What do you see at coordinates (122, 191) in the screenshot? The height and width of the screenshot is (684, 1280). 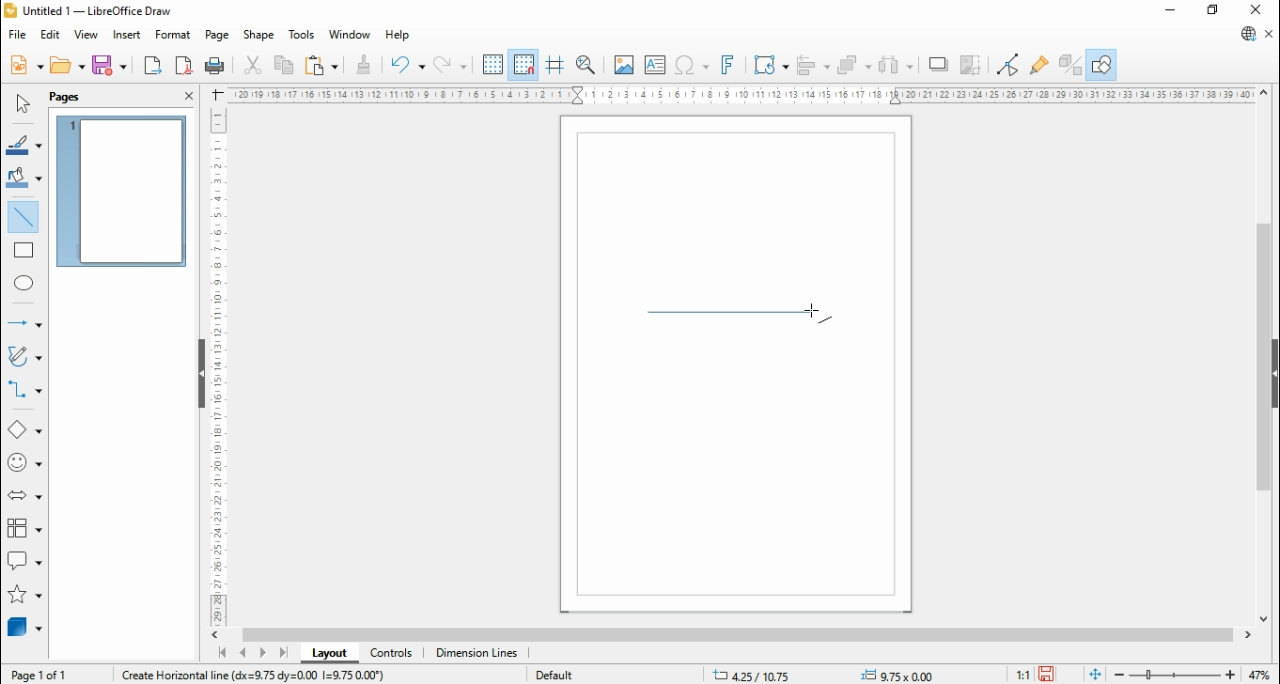 I see `page 1` at bounding box center [122, 191].